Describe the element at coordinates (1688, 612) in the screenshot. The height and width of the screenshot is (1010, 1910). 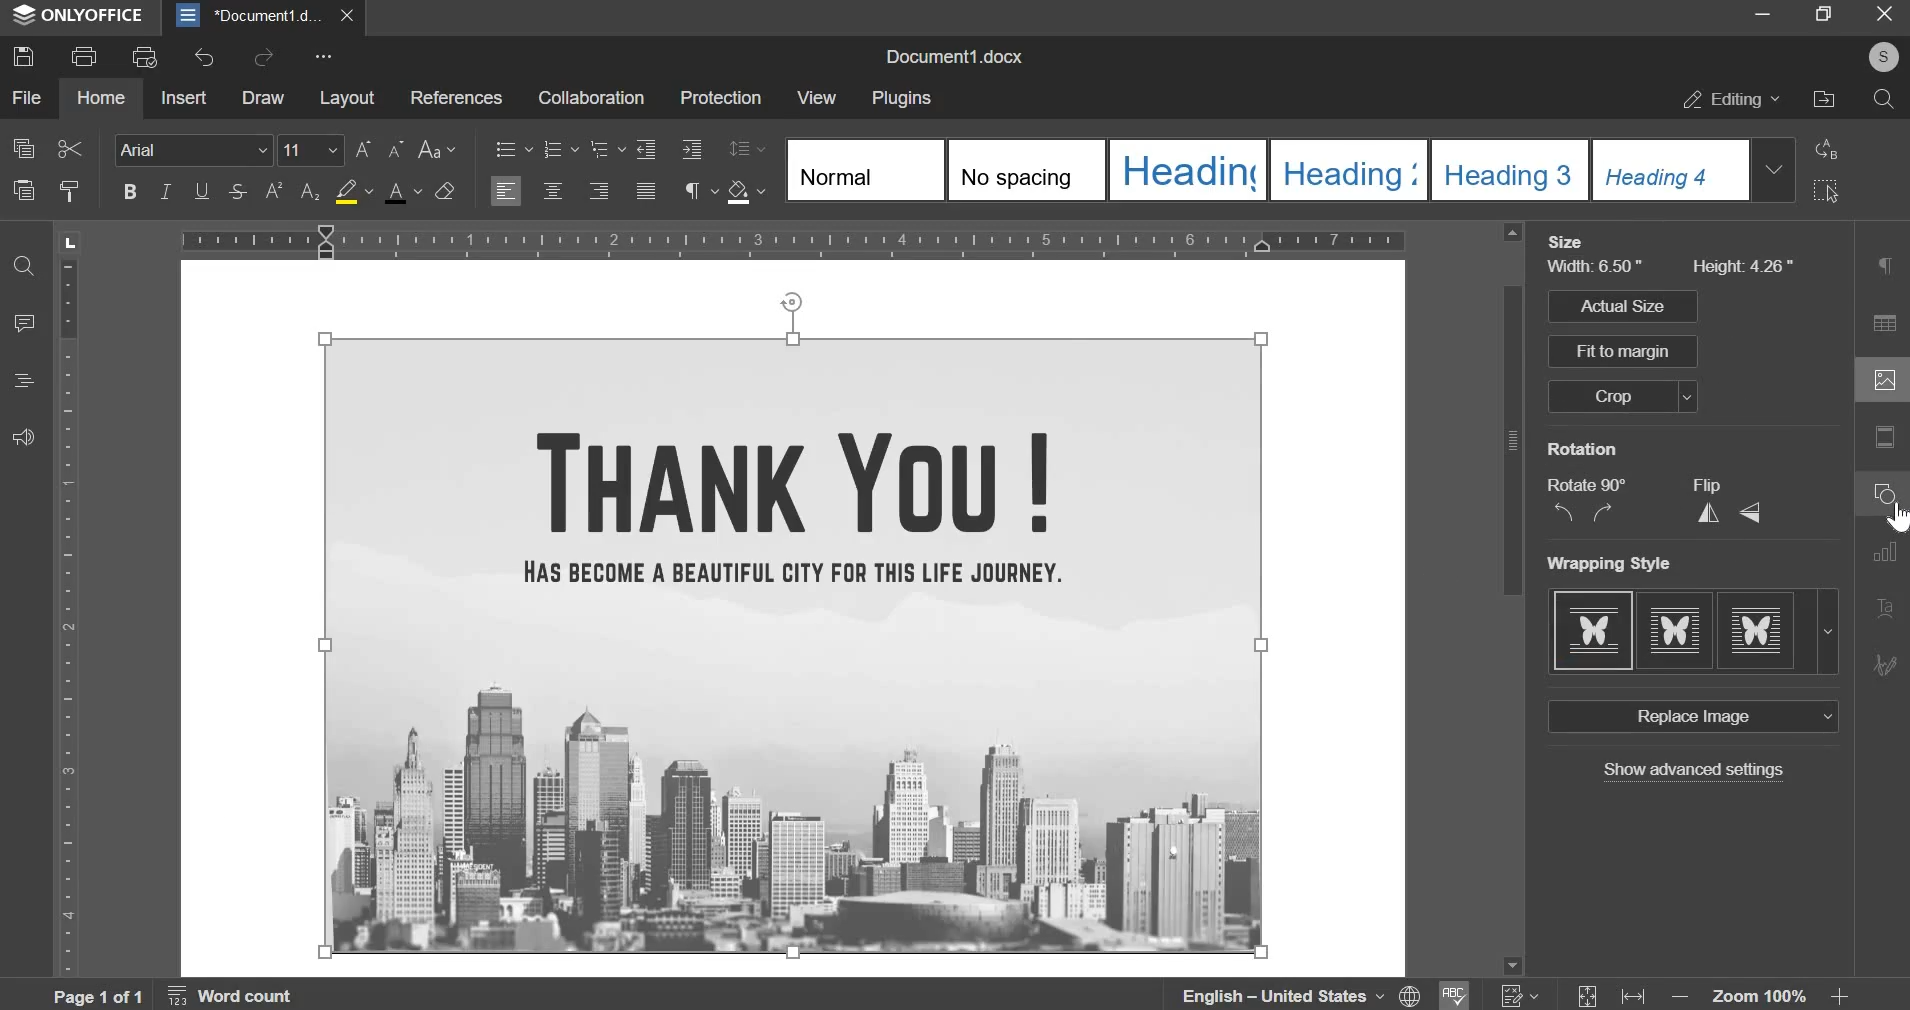
I see `Wrapping Style` at that location.